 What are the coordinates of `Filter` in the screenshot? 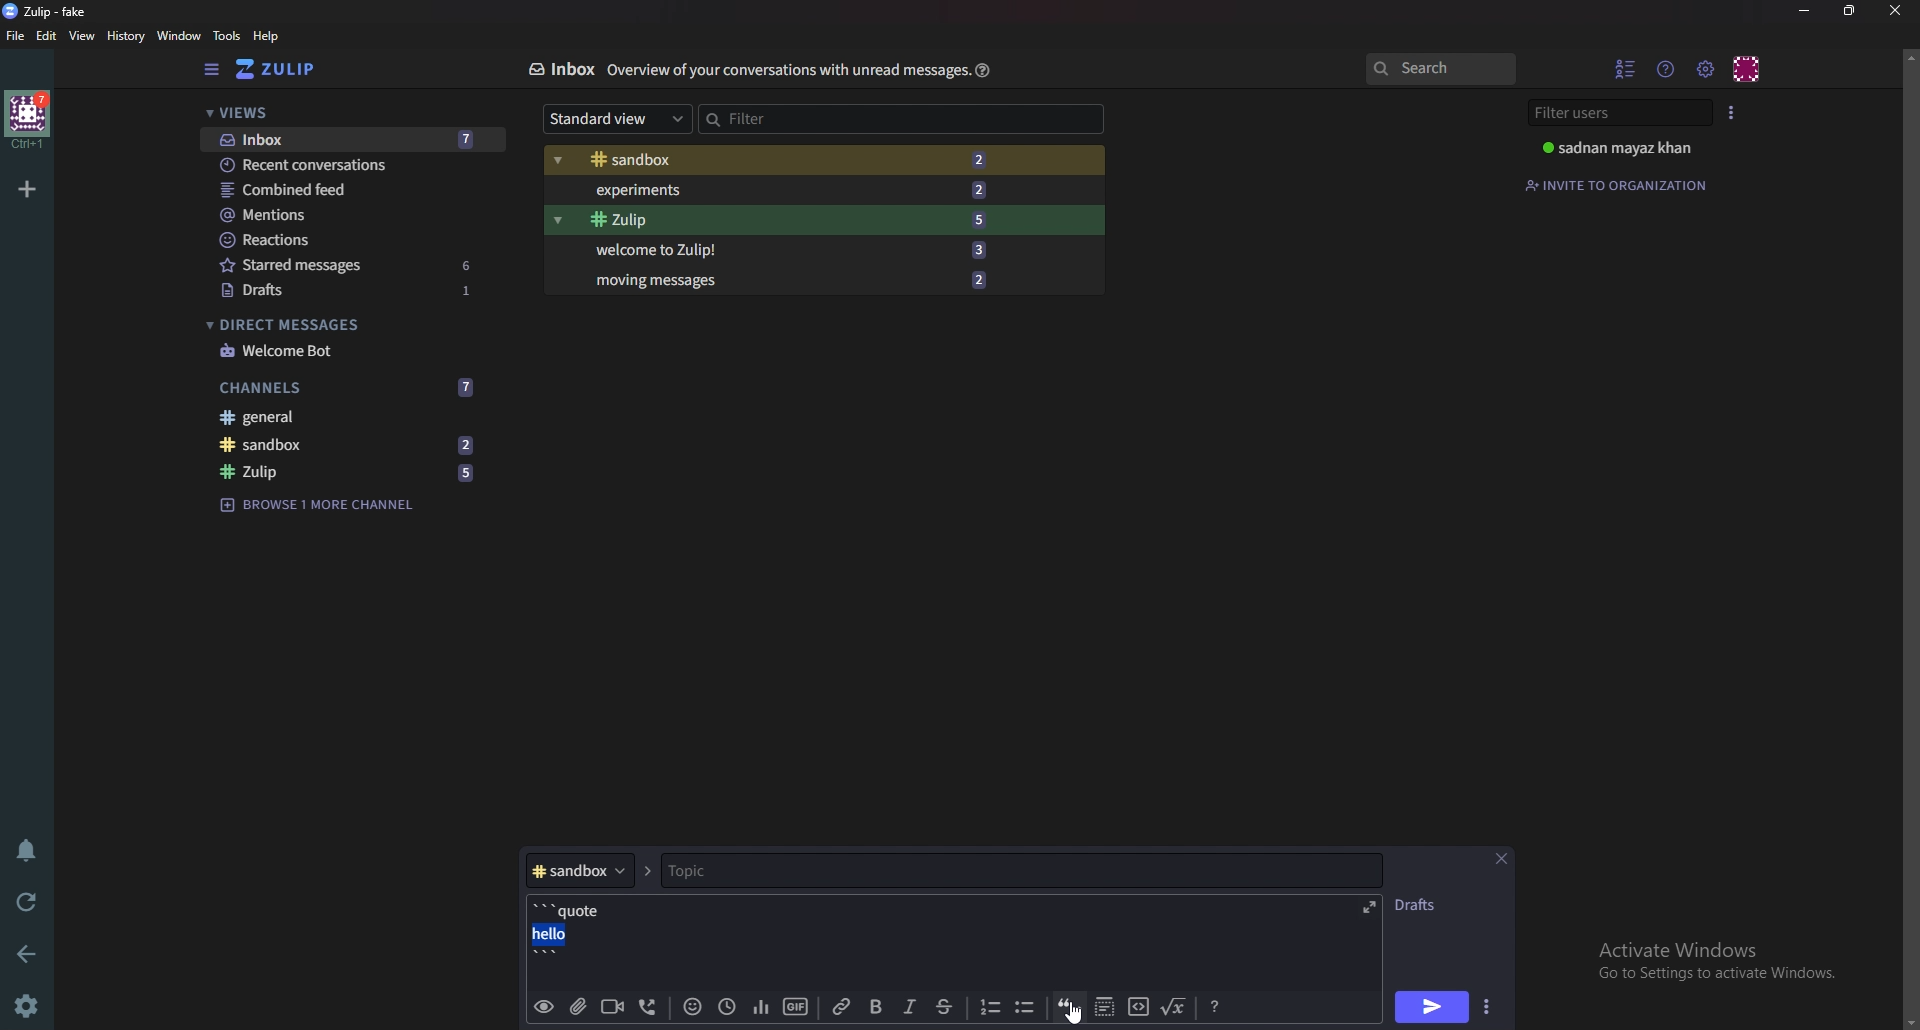 It's located at (902, 119).